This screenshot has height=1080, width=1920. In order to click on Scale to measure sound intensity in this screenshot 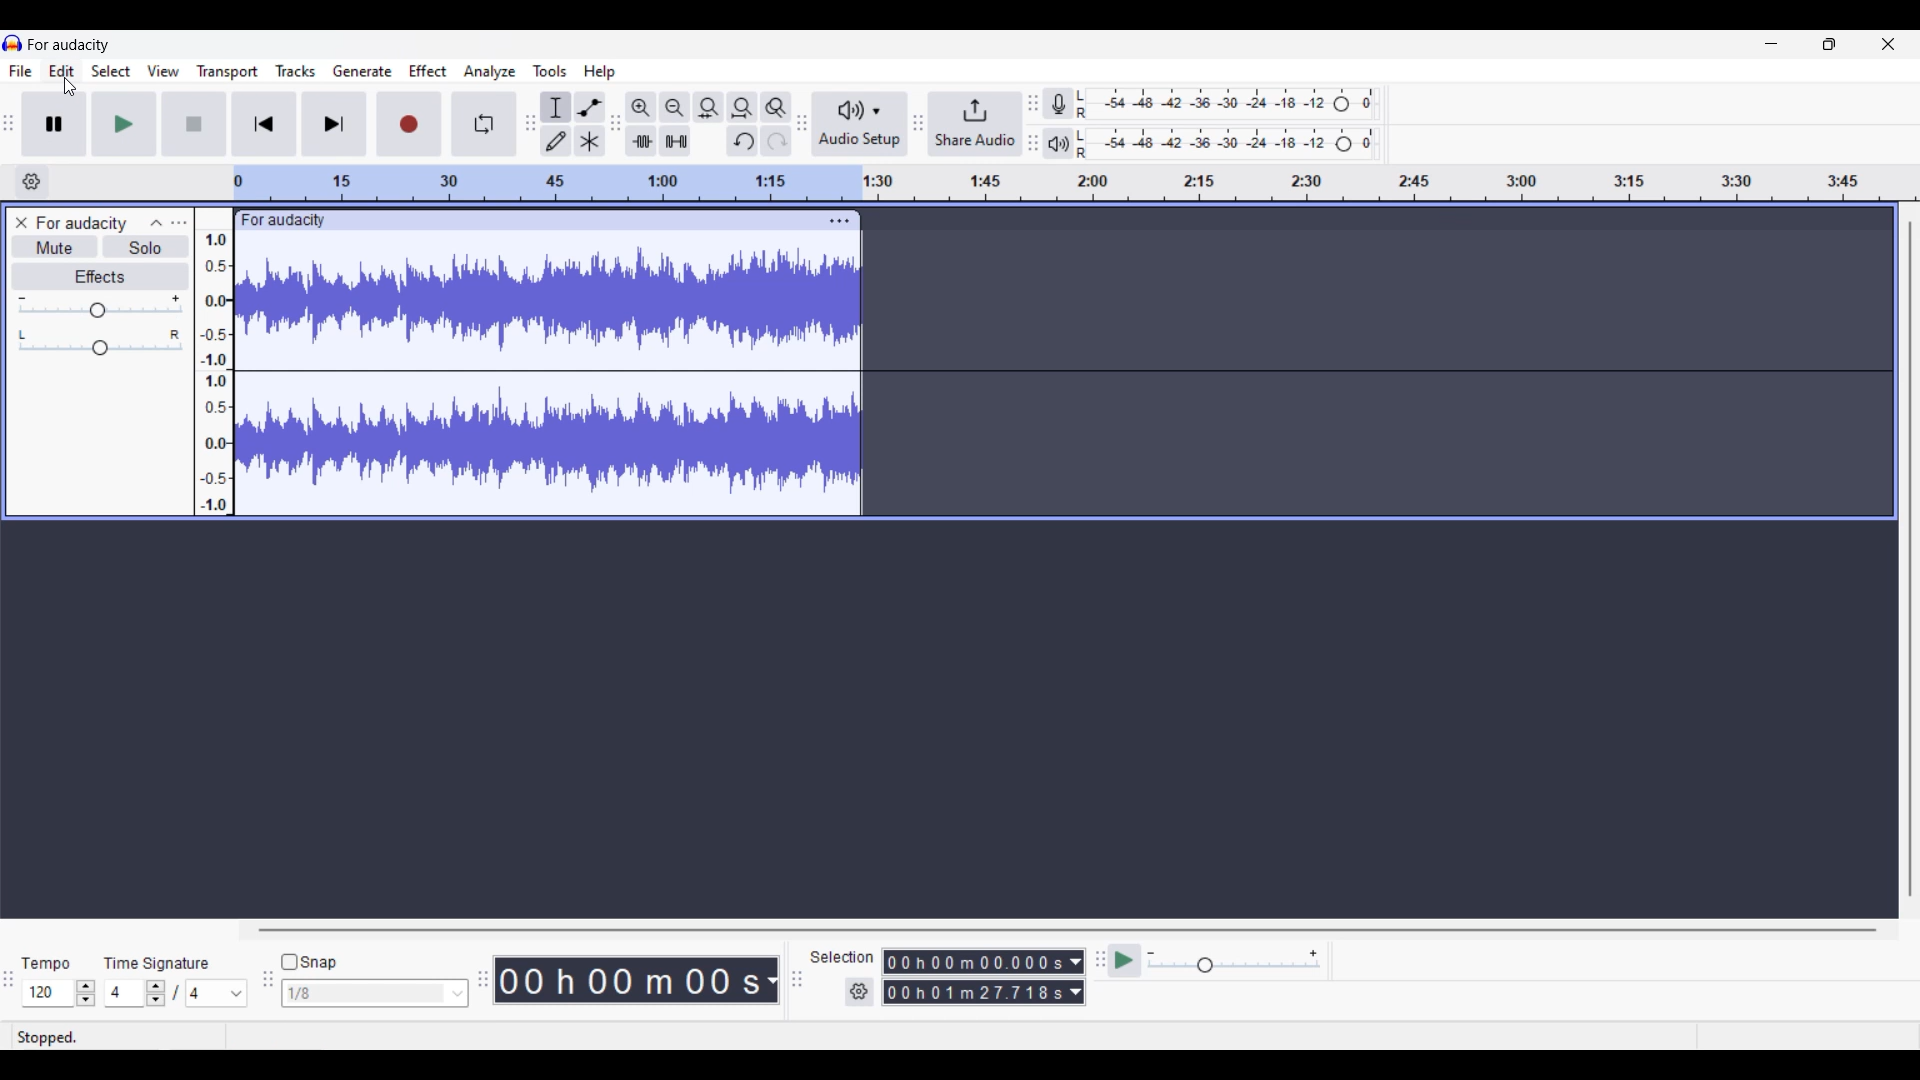, I will do `click(214, 363)`.